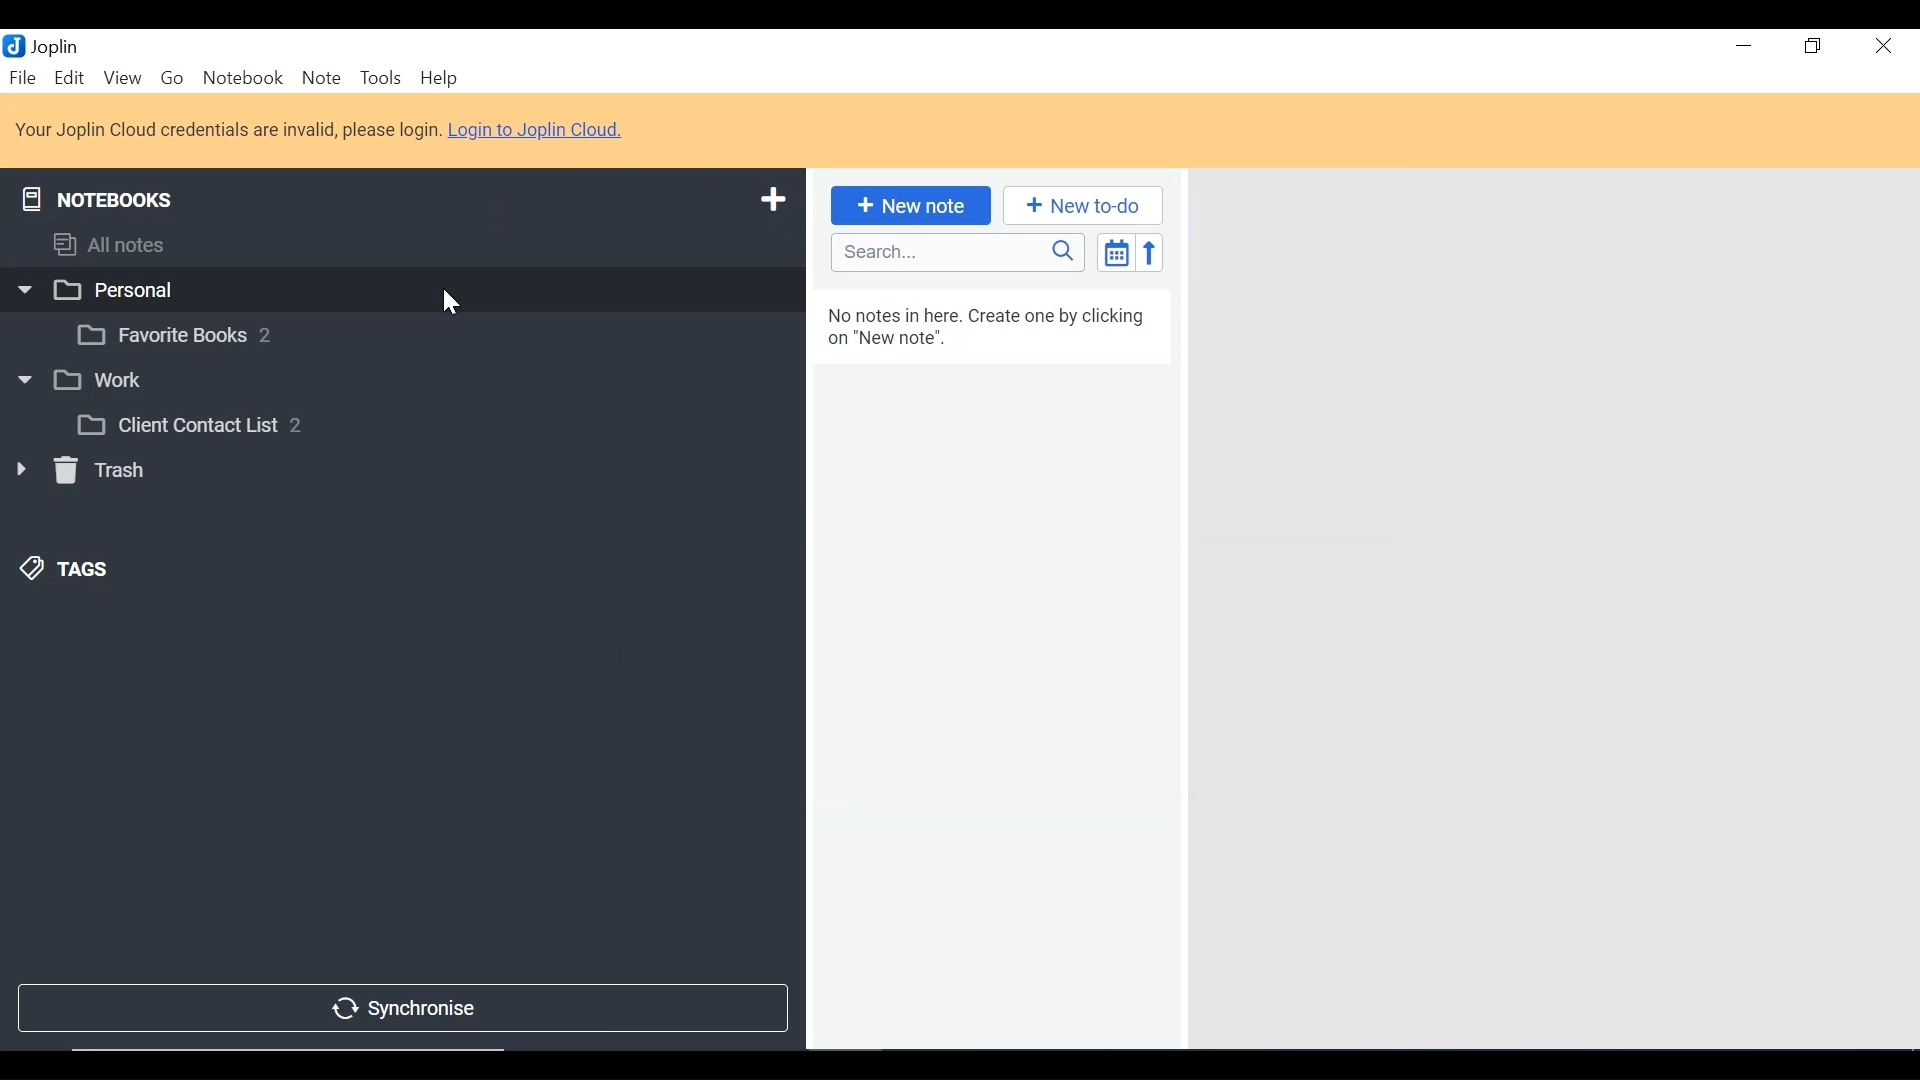 This screenshot has width=1920, height=1080. What do you see at coordinates (1813, 49) in the screenshot?
I see `Restore` at bounding box center [1813, 49].